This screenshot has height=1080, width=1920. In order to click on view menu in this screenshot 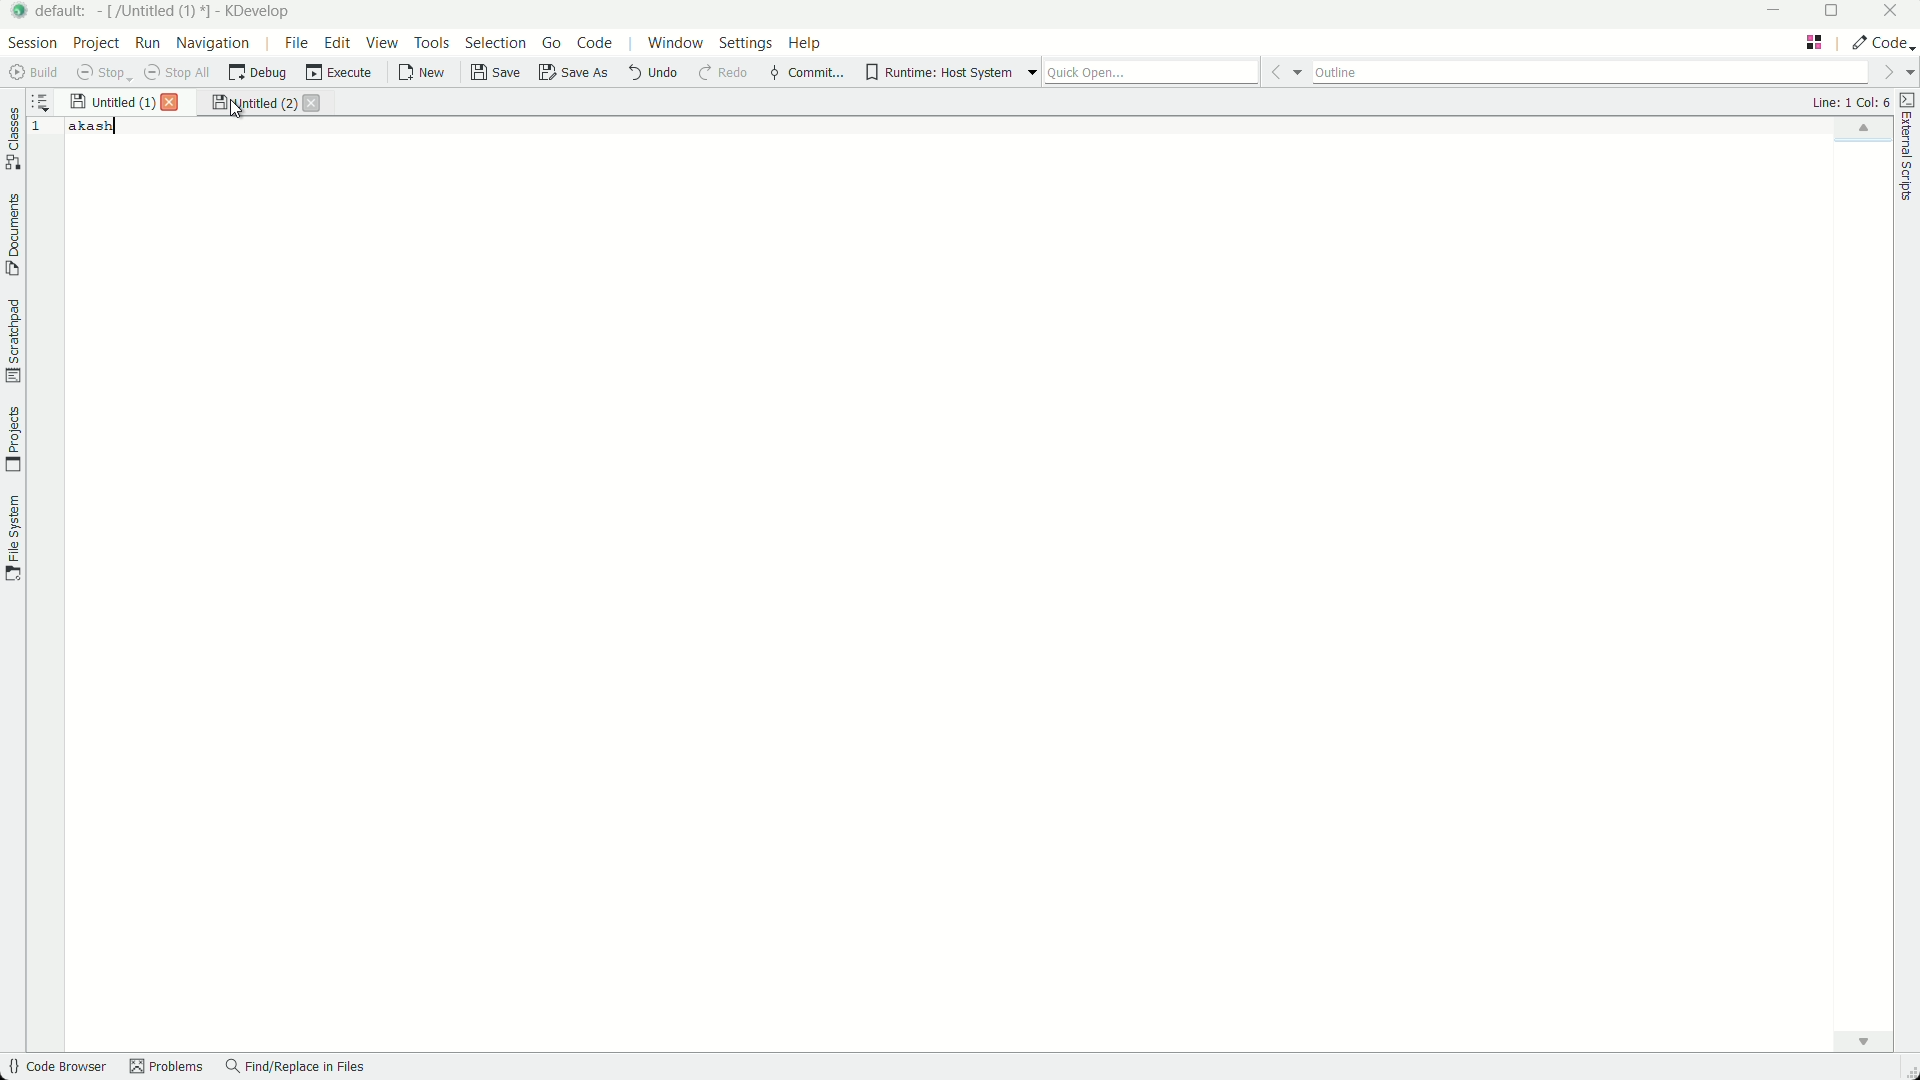, I will do `click(380, 43)`.